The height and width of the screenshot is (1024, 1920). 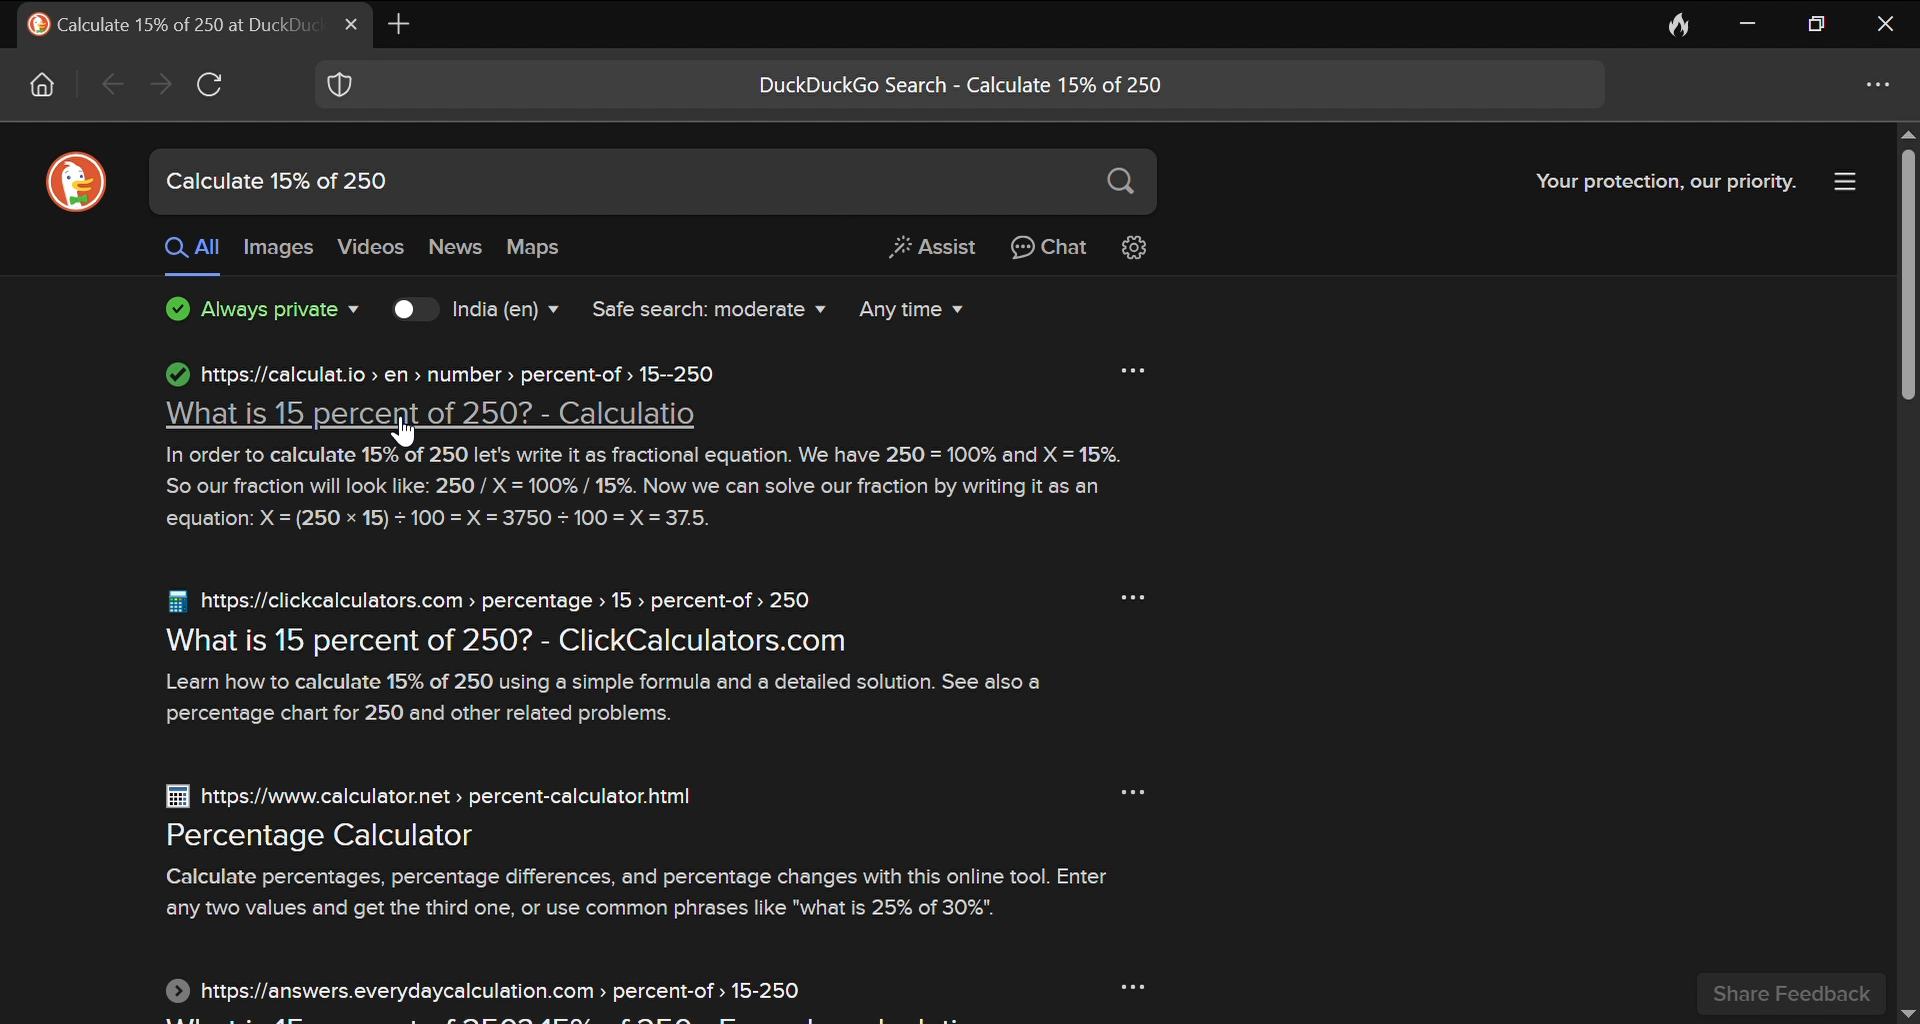 What do you see at coordinates (1122, 184) in the screenshot?
I see `search` at bounding box center [1122, 184].